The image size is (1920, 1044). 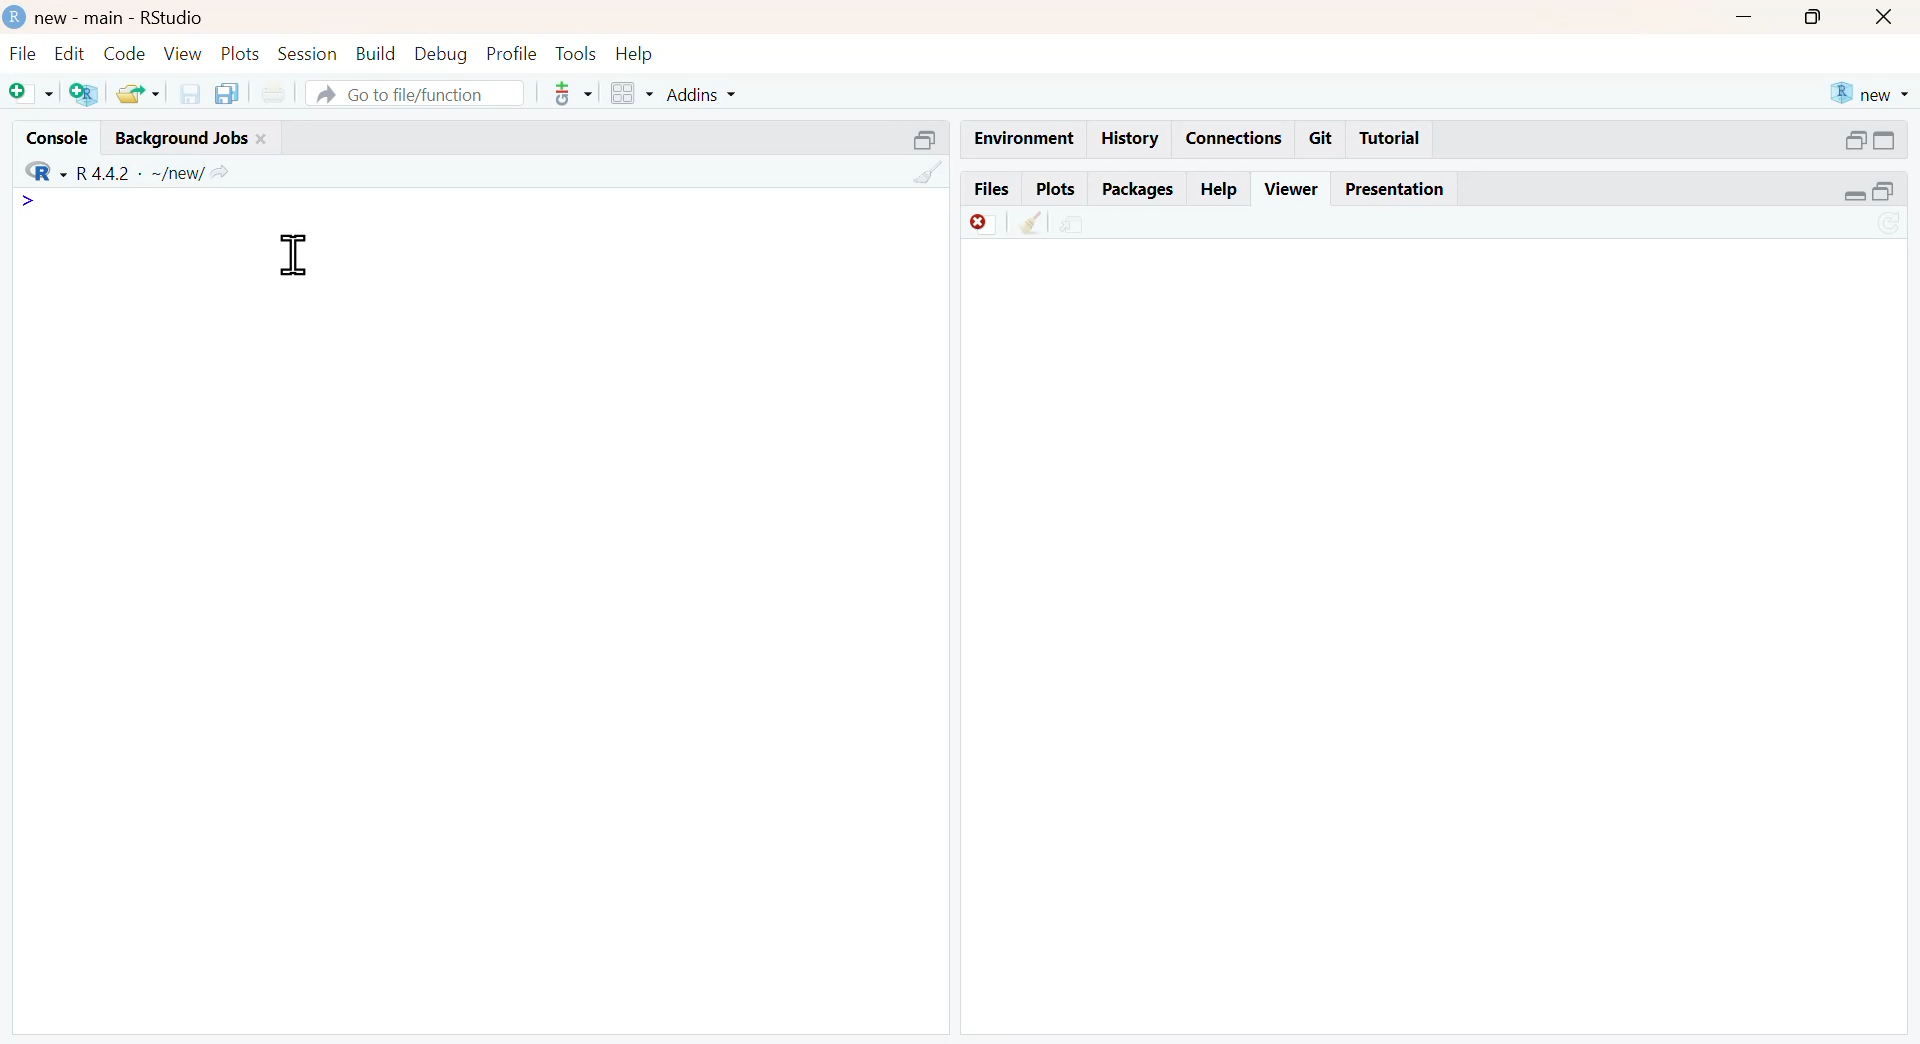 I want to click on connections, so click(x=1236, y=139).